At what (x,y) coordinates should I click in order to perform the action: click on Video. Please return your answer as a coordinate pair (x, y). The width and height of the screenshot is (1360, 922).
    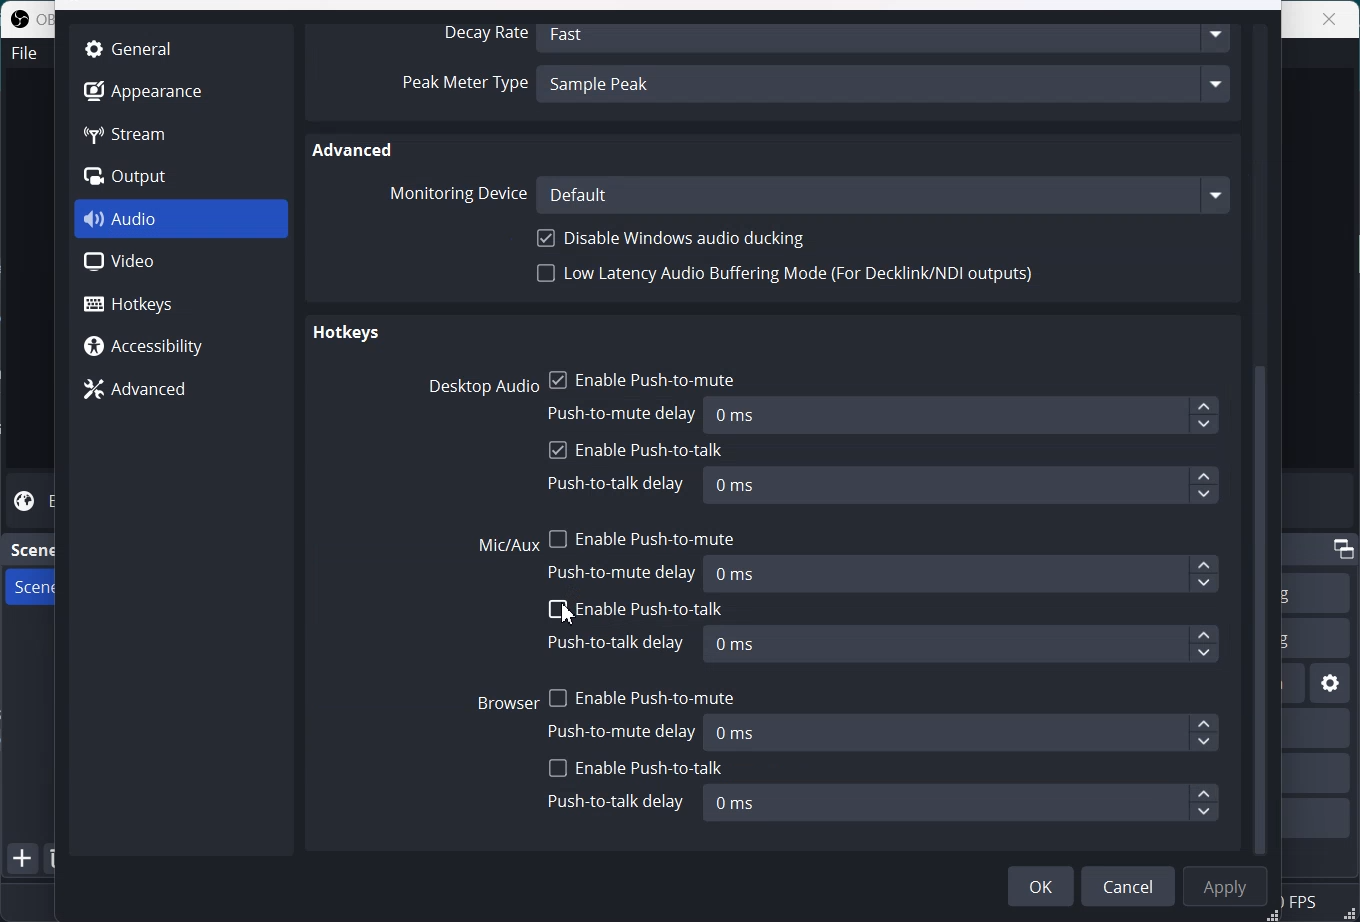
    Looking at the image, I should click on (181, 262).